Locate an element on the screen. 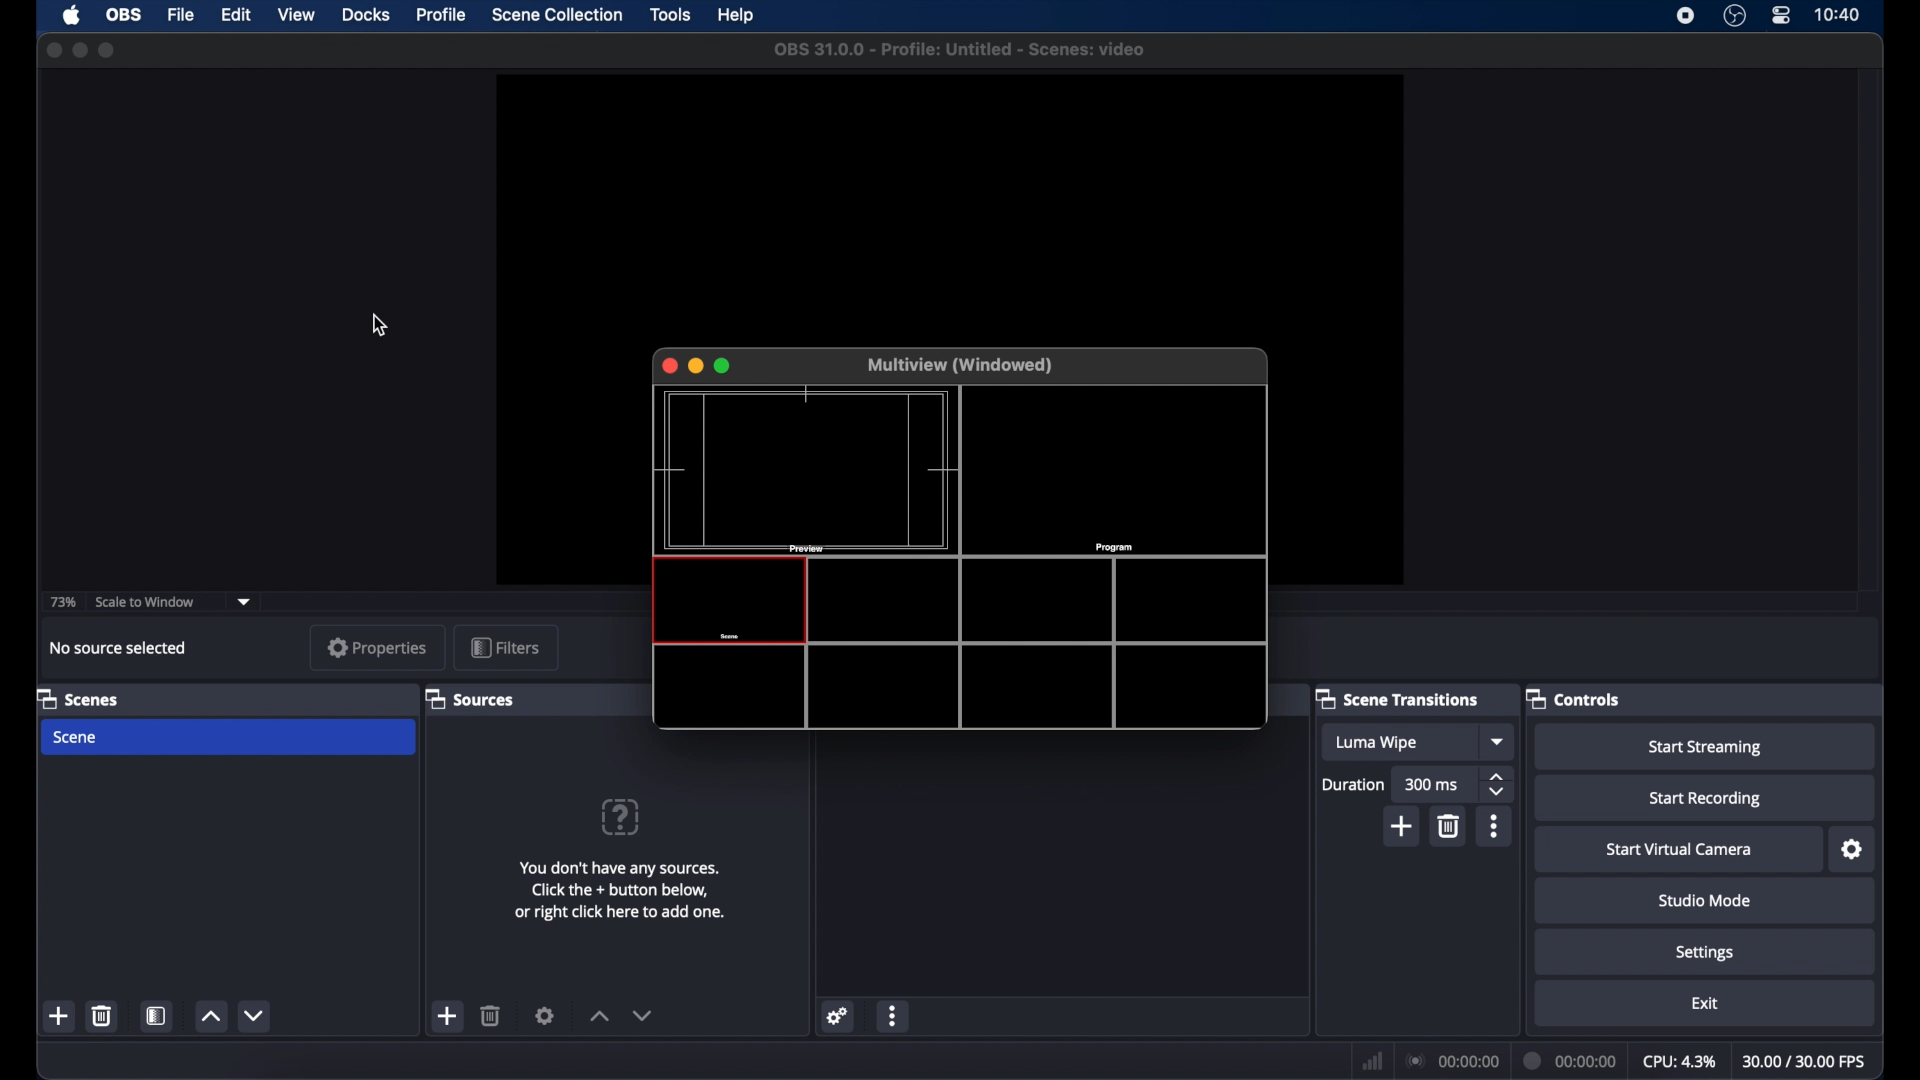  add is located at coordinates (59, 1015).